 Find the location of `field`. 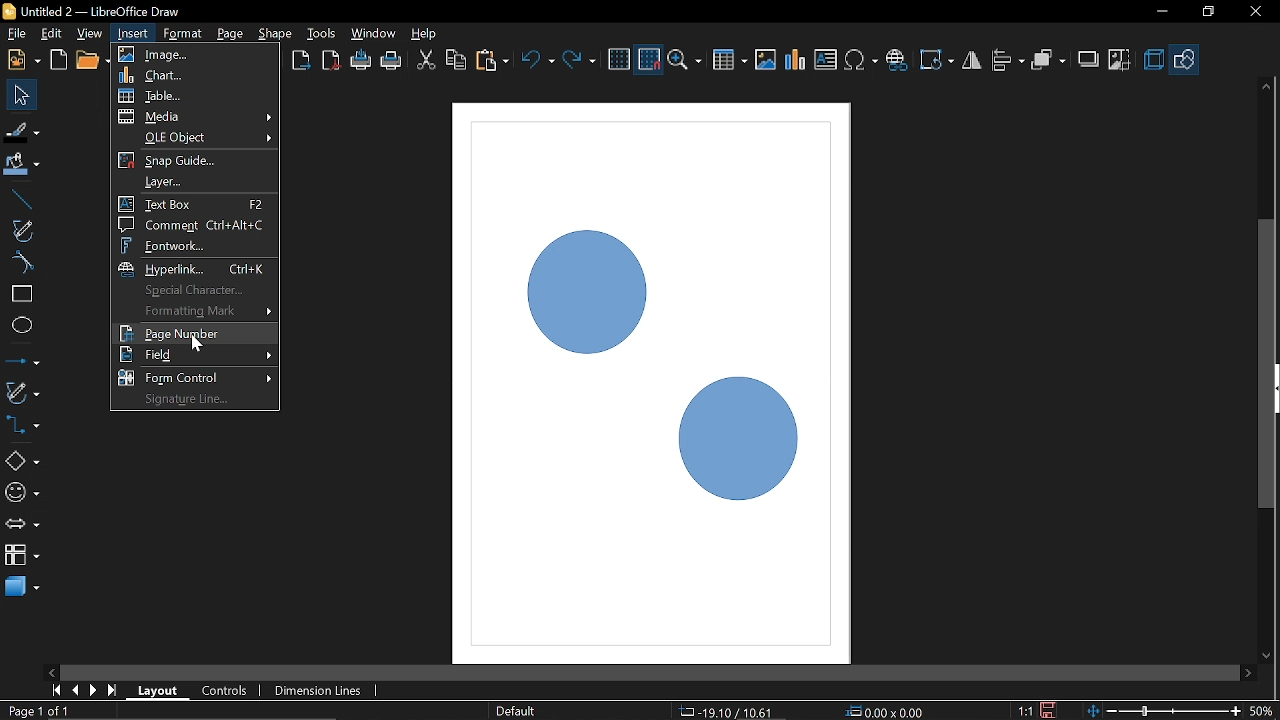

field is located at coordinates (194, 355).